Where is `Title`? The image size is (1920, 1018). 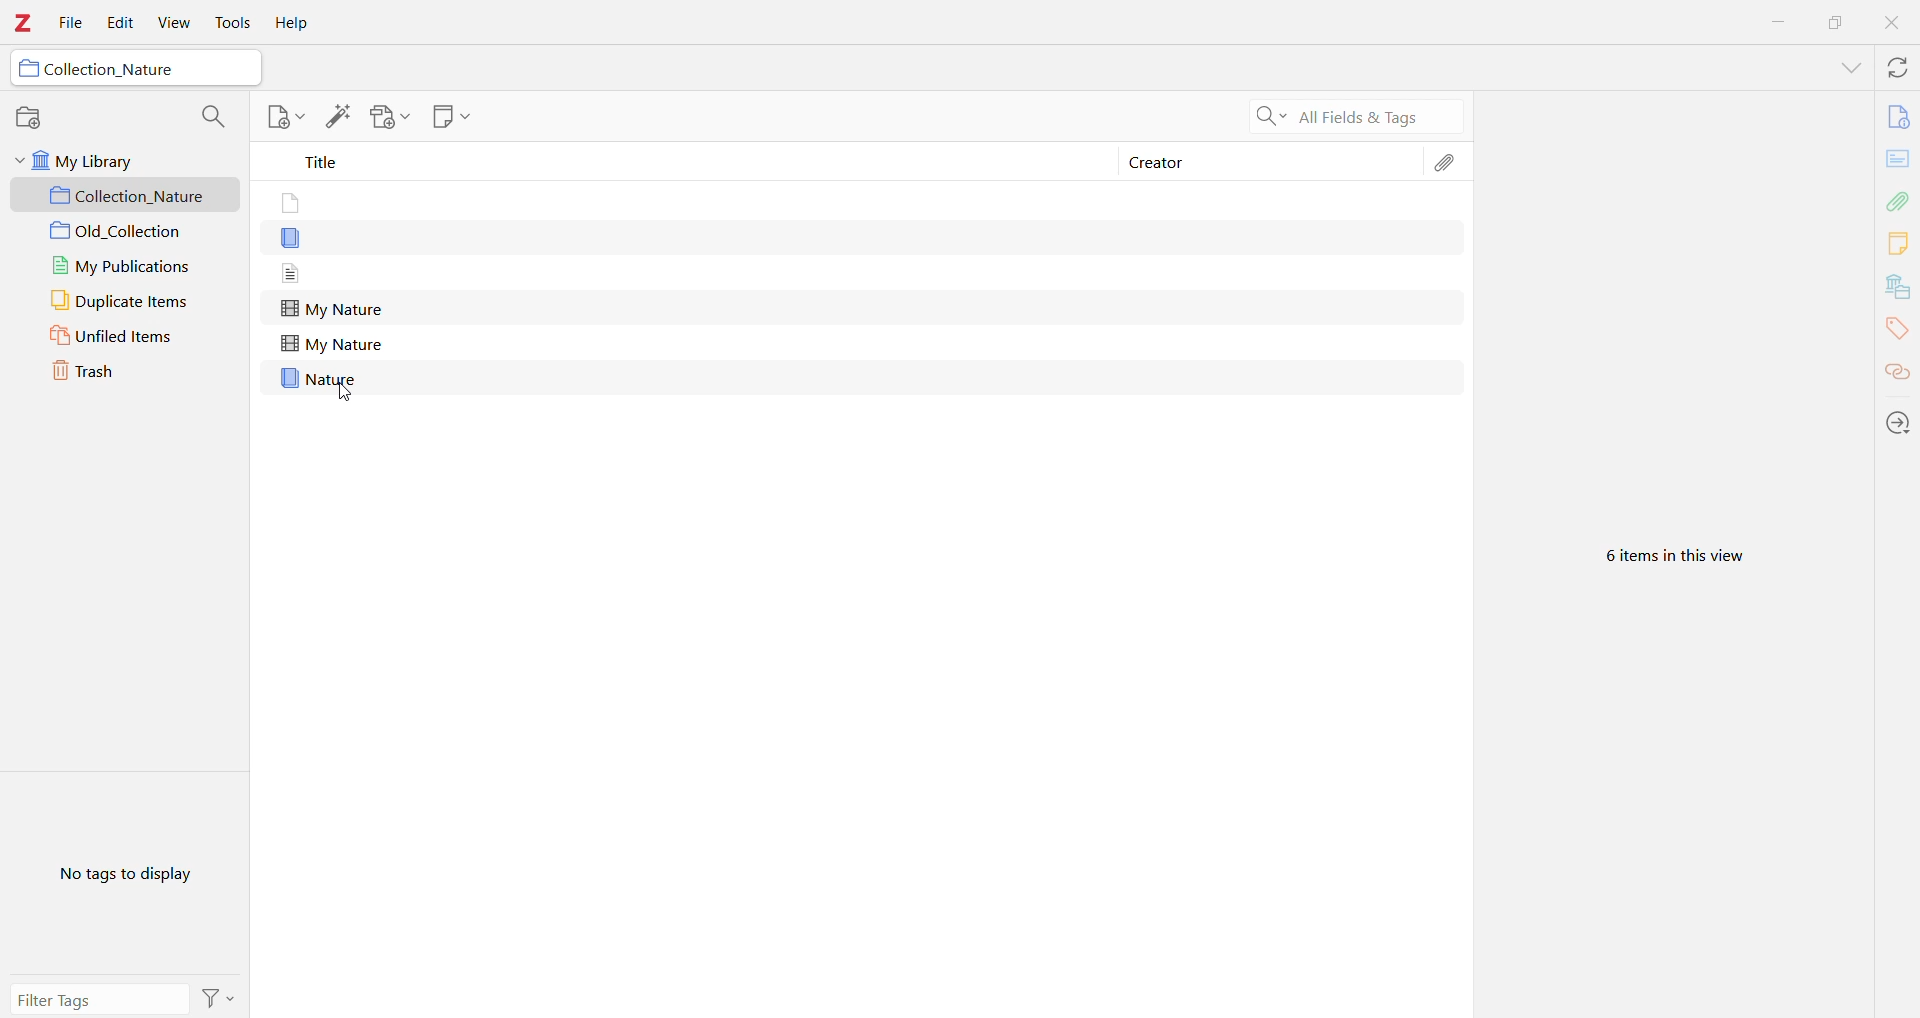
Title is located at coordinates (680, 161).